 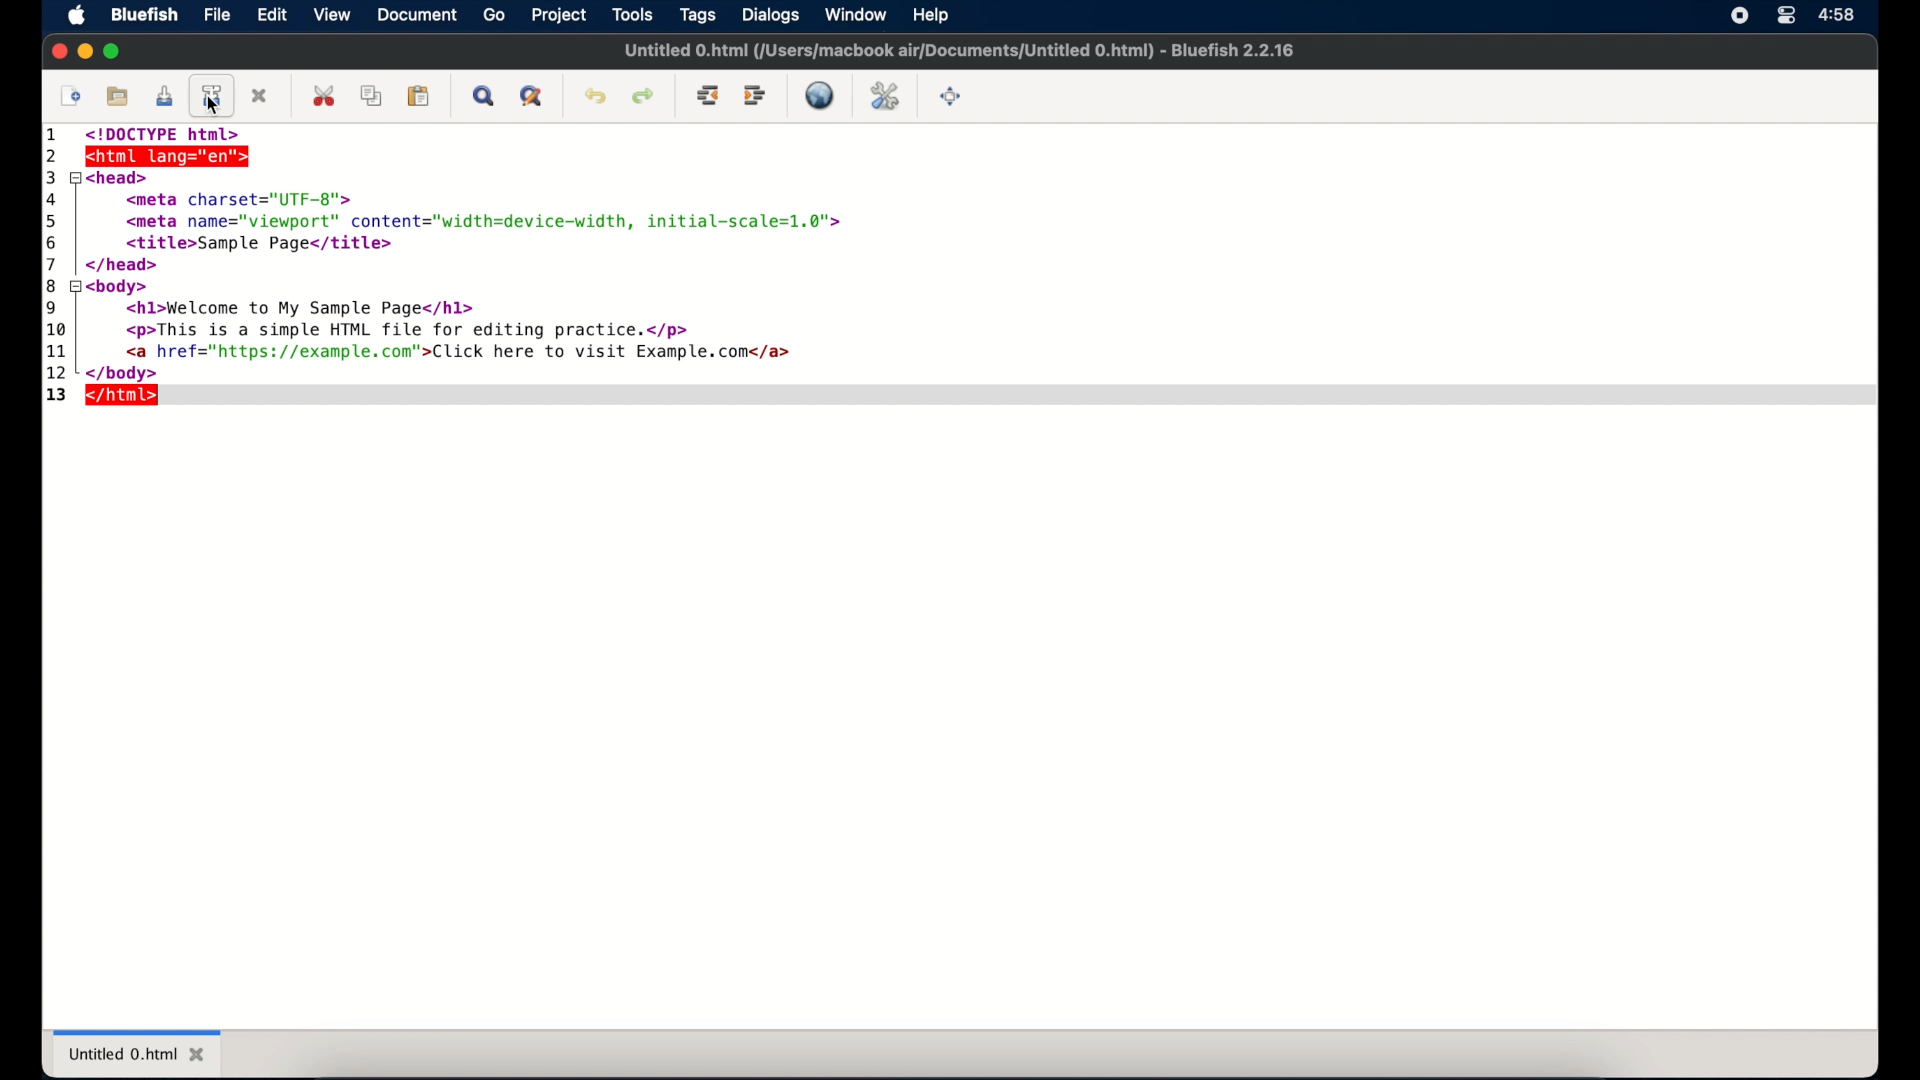 I want to click on <a href="https://example.com”>Click here to visit Example.com</a>, so click(x=453, y=353).